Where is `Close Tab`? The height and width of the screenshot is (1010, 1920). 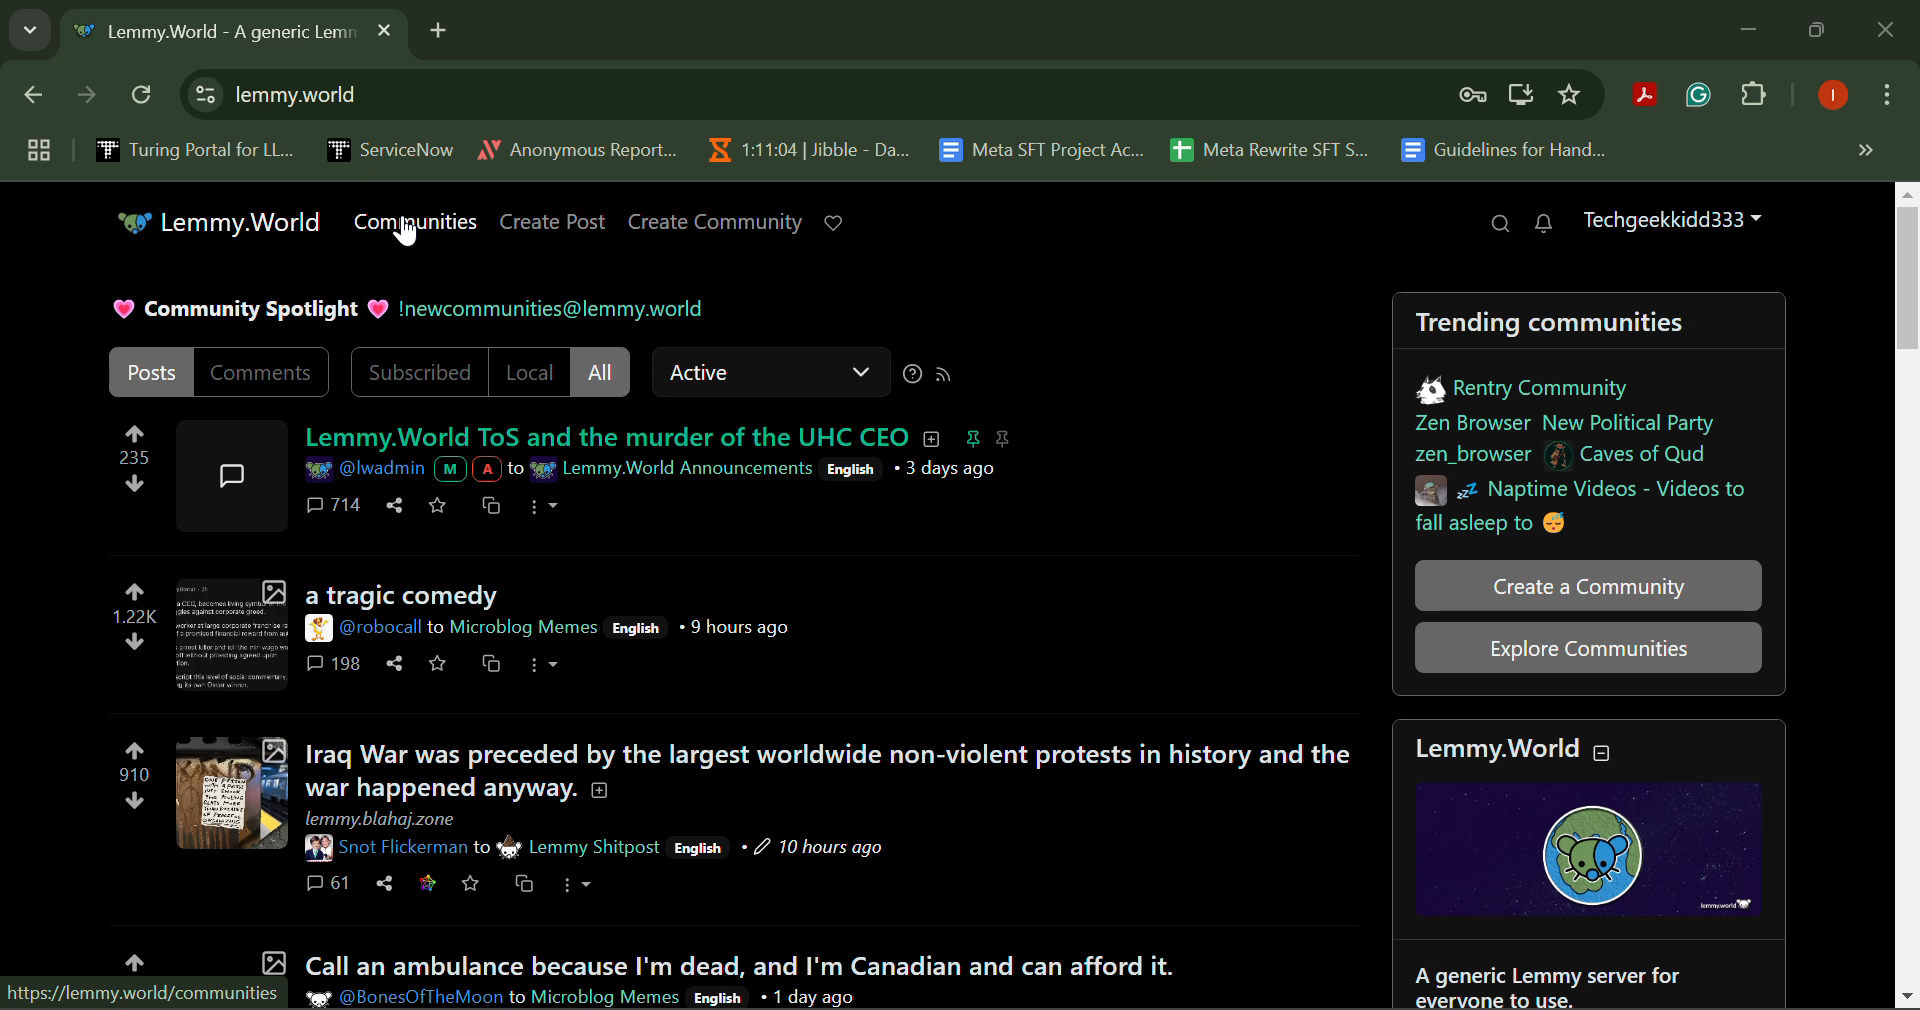
Close Tab is located at coordinates (384, 29).